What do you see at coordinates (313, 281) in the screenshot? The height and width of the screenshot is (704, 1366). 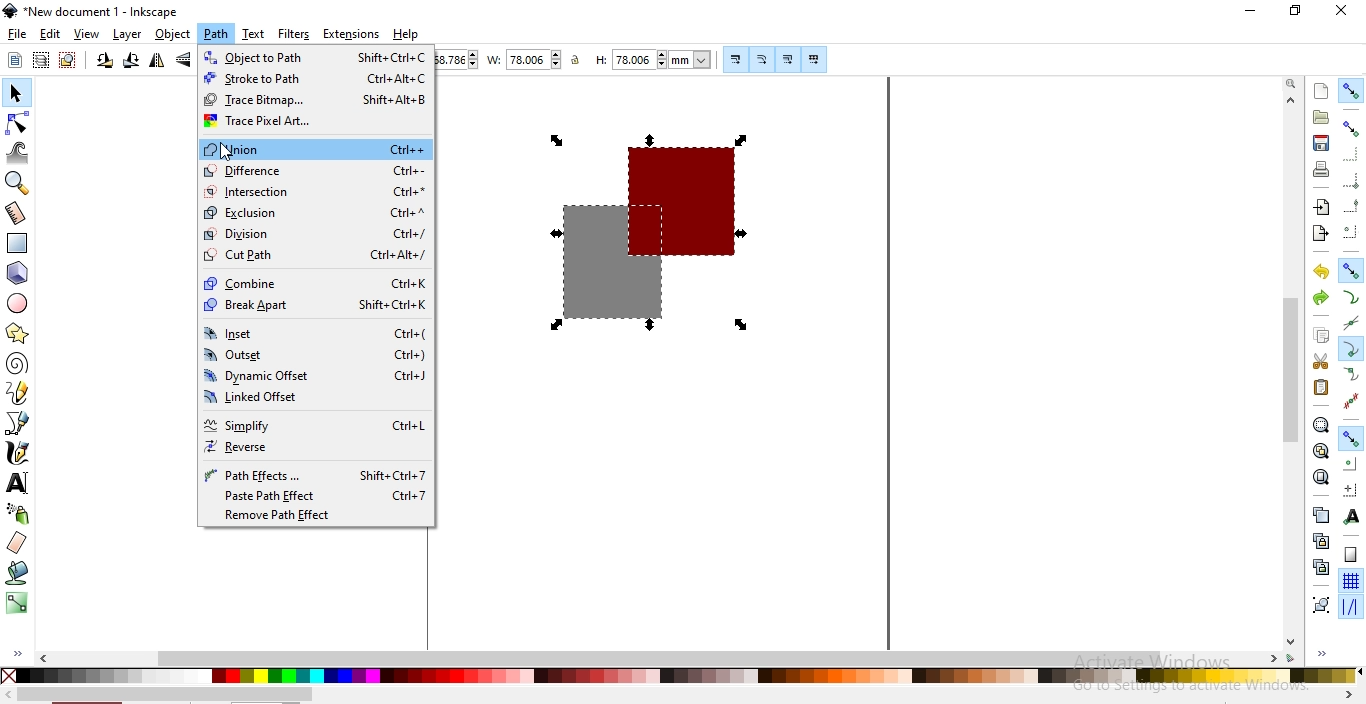 I see `combine` at bounding box center [313, 281].